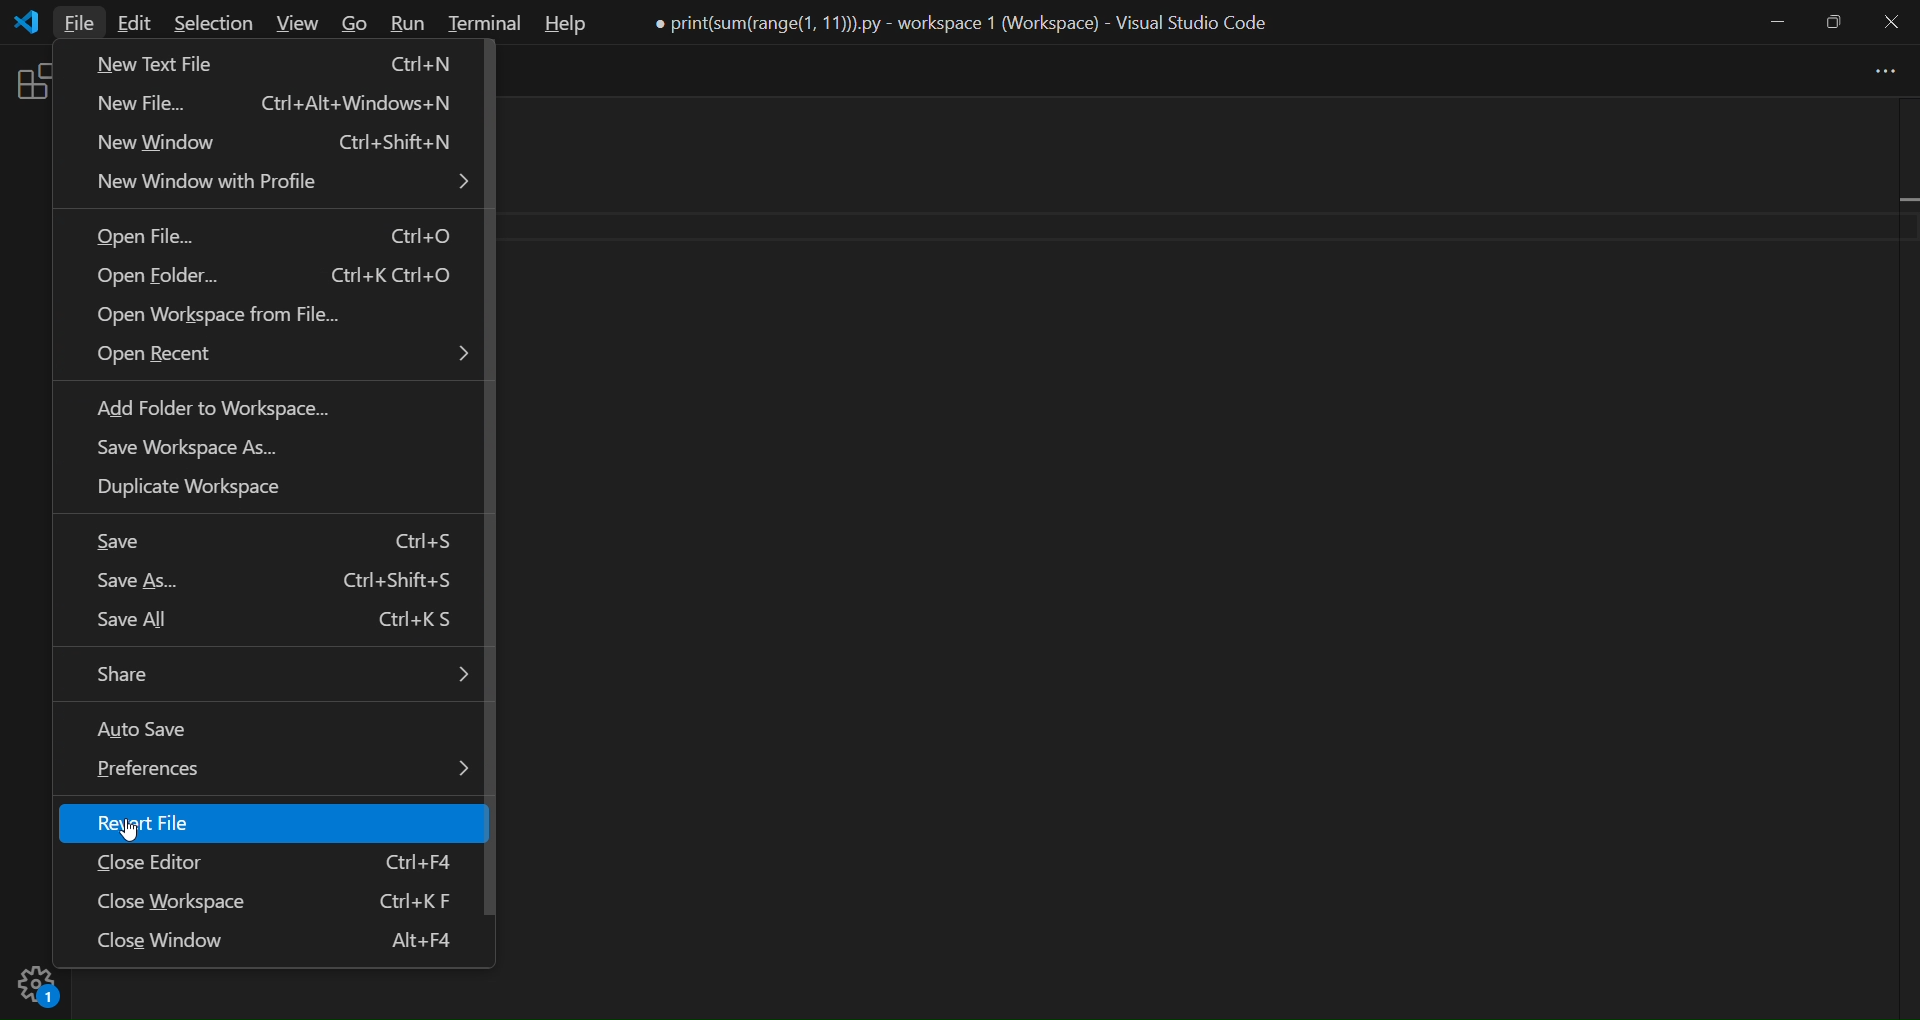 Image resolution: width=1920 pixels, height=1020 pixels. I want to click on auto save, so click(171, 729).